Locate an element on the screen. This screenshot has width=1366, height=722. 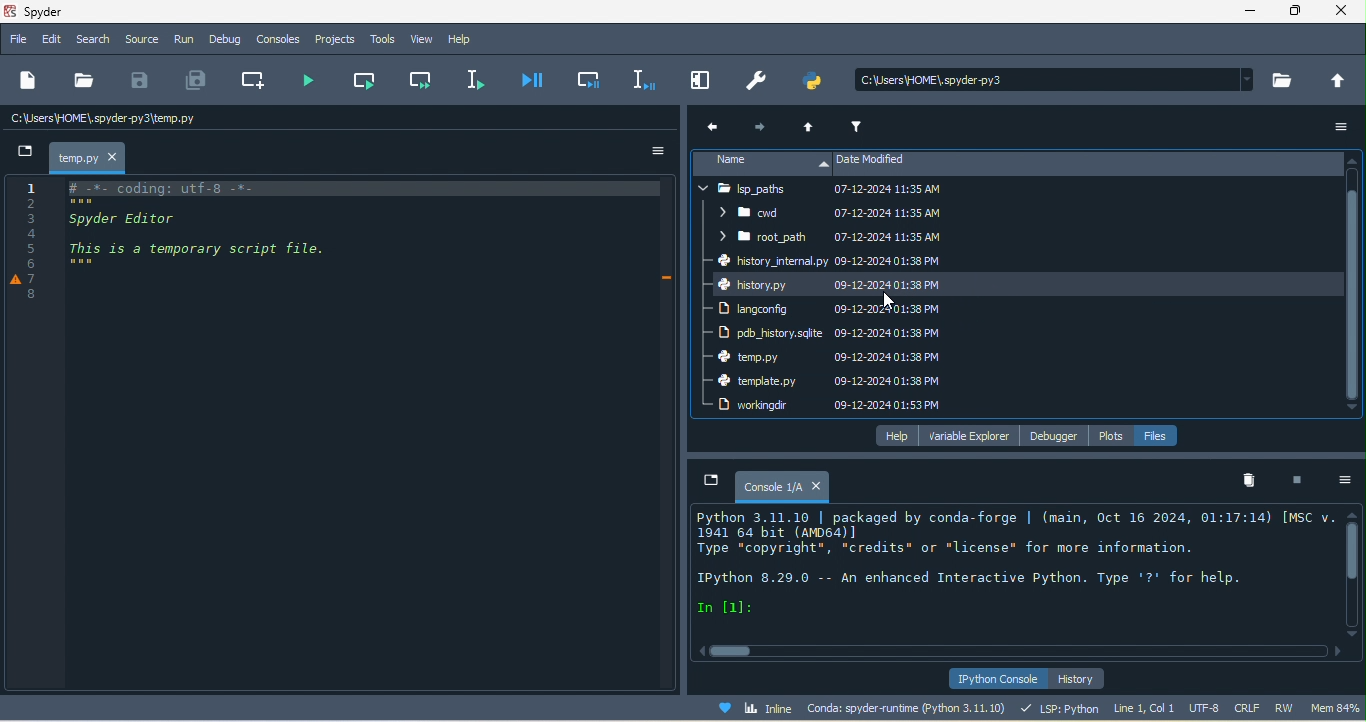
ipython  console is located at coordinates (992, 679).